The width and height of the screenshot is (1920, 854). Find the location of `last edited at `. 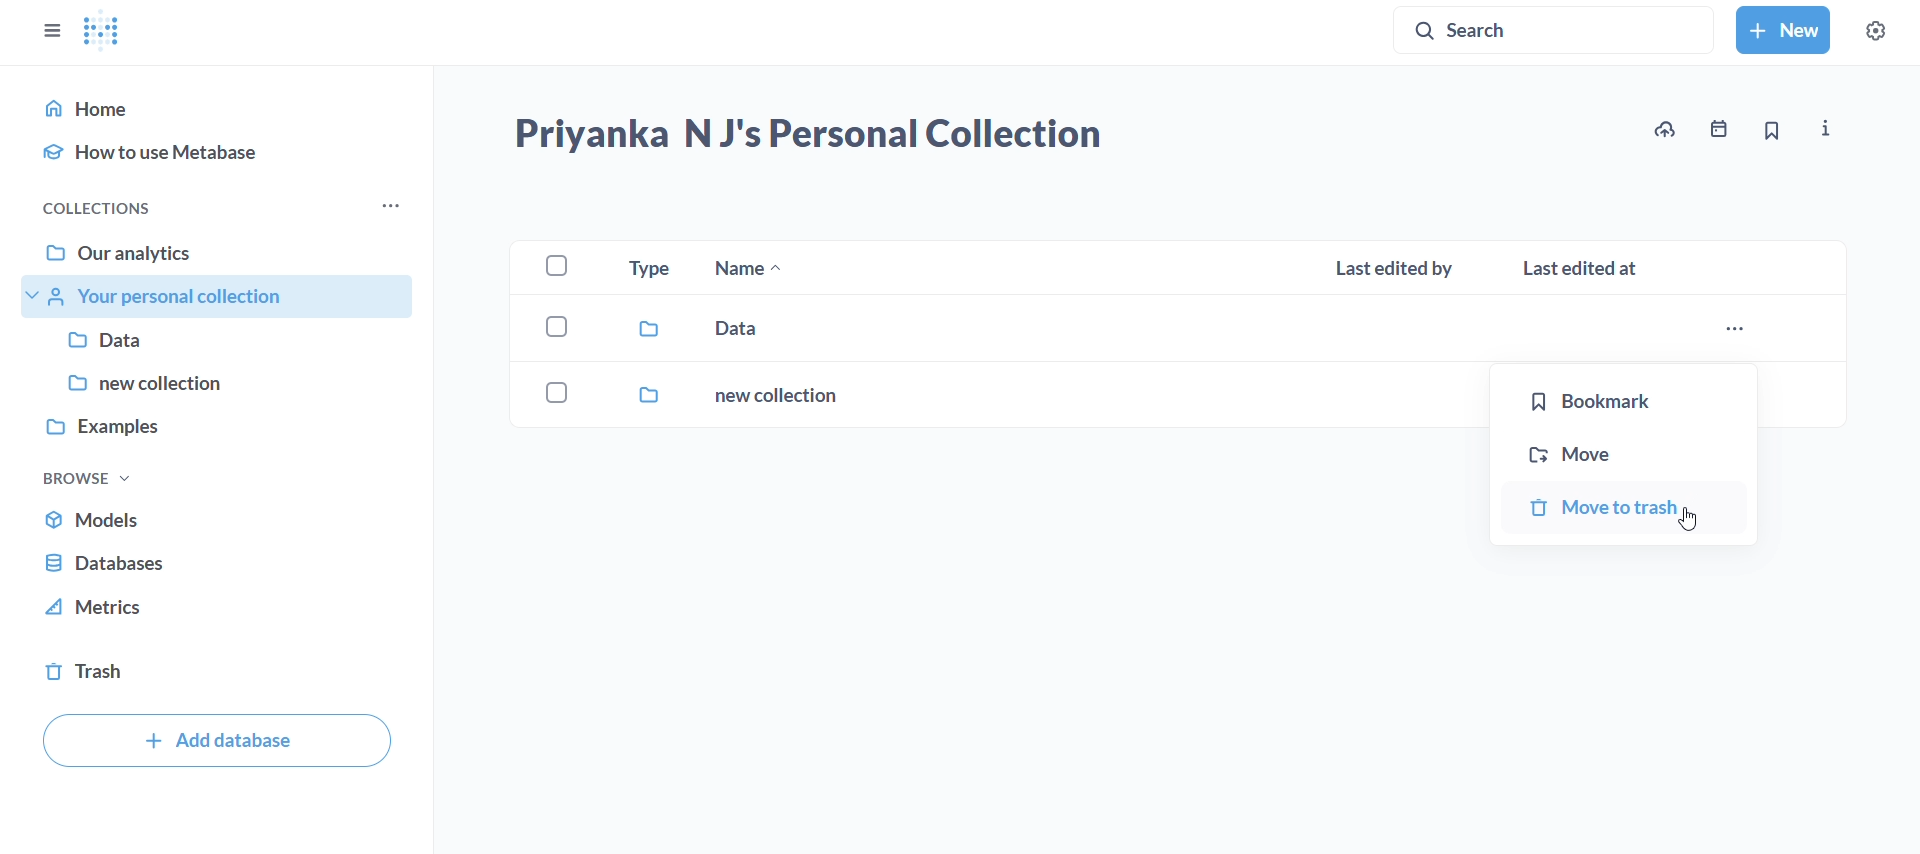

last edited at  is located at coordinates (1585, 269).